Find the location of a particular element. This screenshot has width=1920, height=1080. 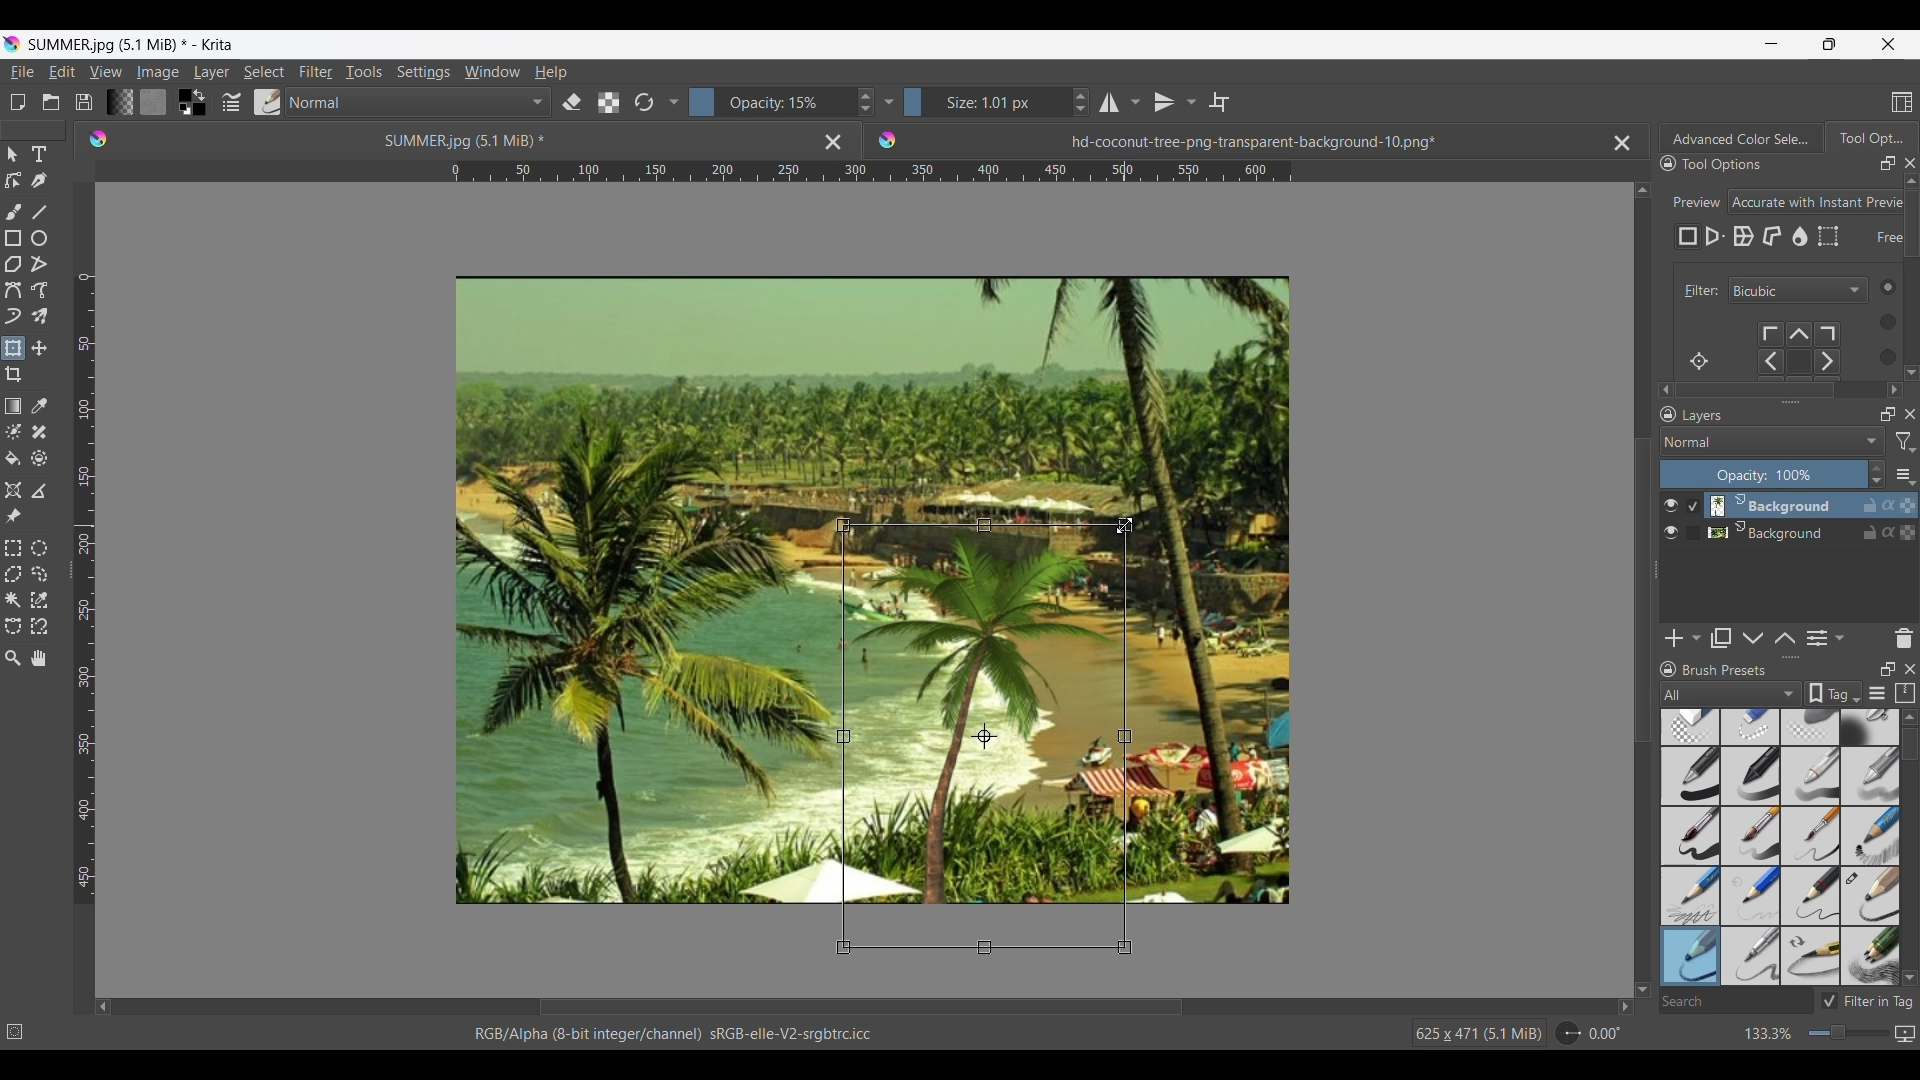

Horizontal scrollbar is located at coordinates (1782, 390).